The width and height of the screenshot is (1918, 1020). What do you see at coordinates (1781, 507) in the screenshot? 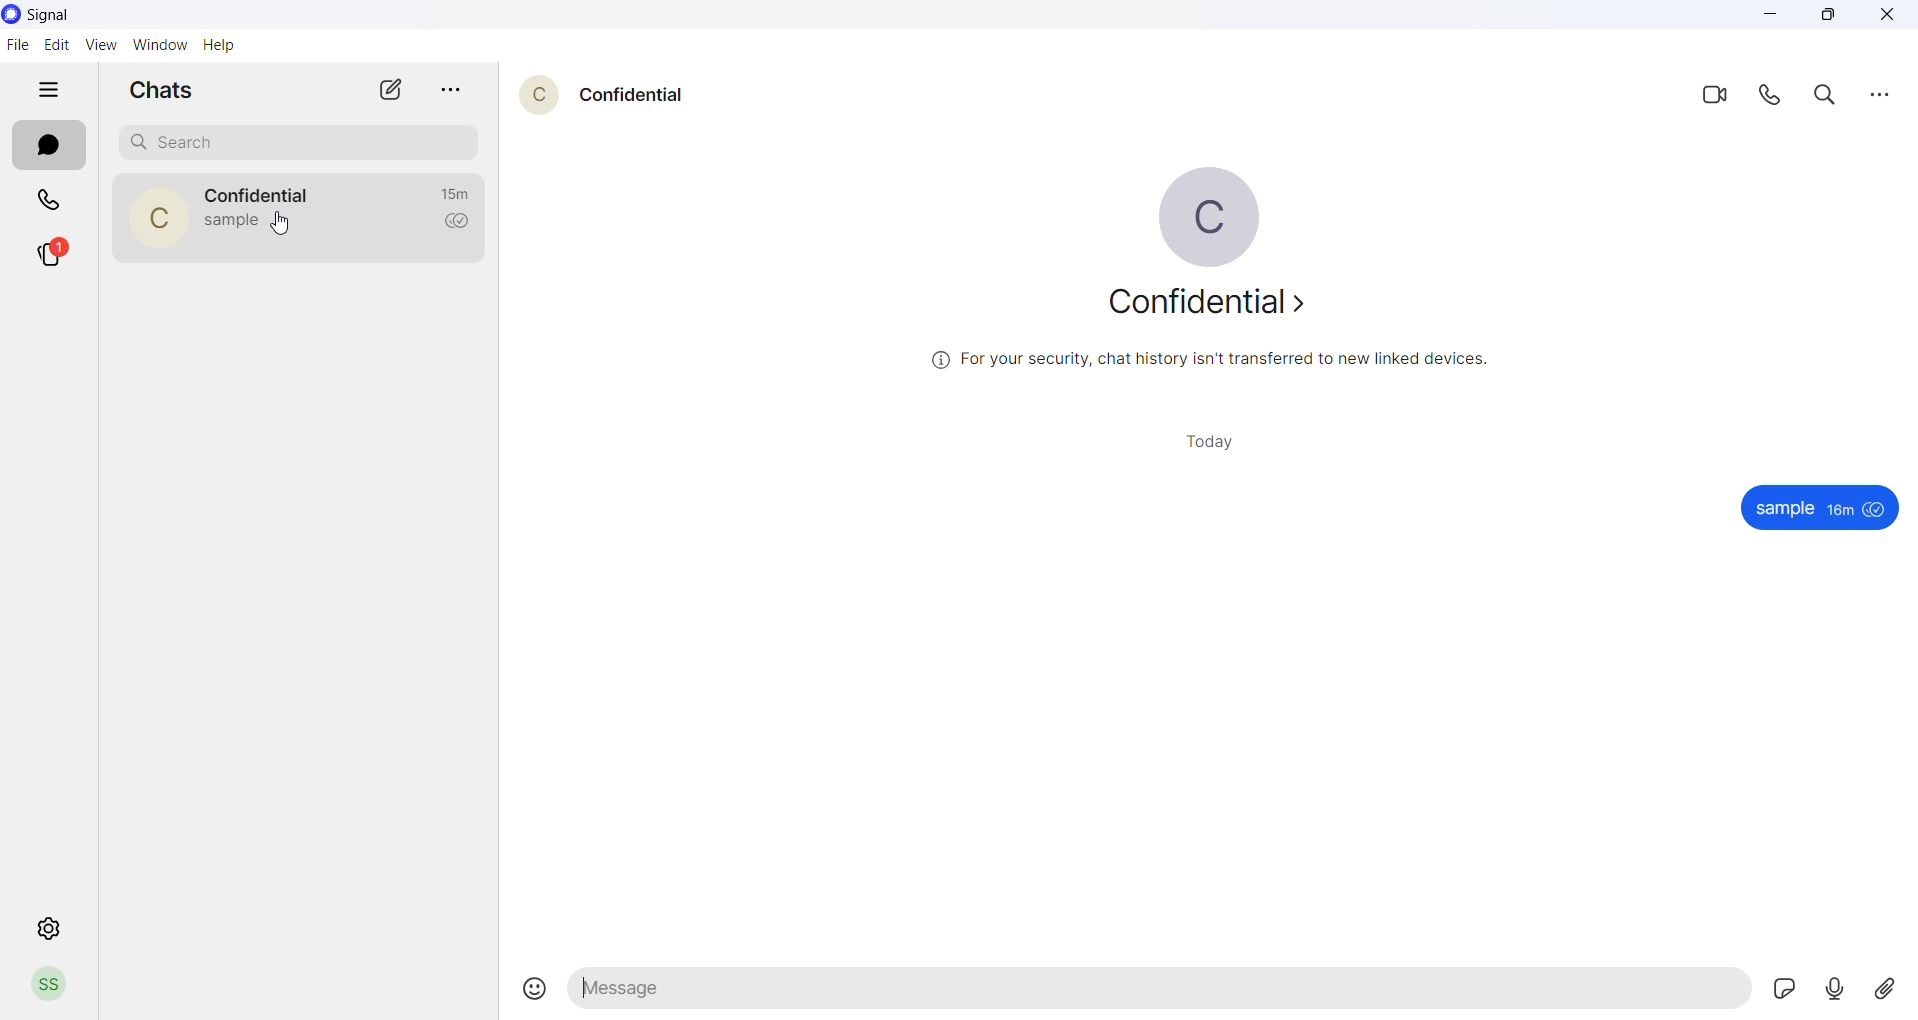
I see `sample` at bounding box center [1781, 507].